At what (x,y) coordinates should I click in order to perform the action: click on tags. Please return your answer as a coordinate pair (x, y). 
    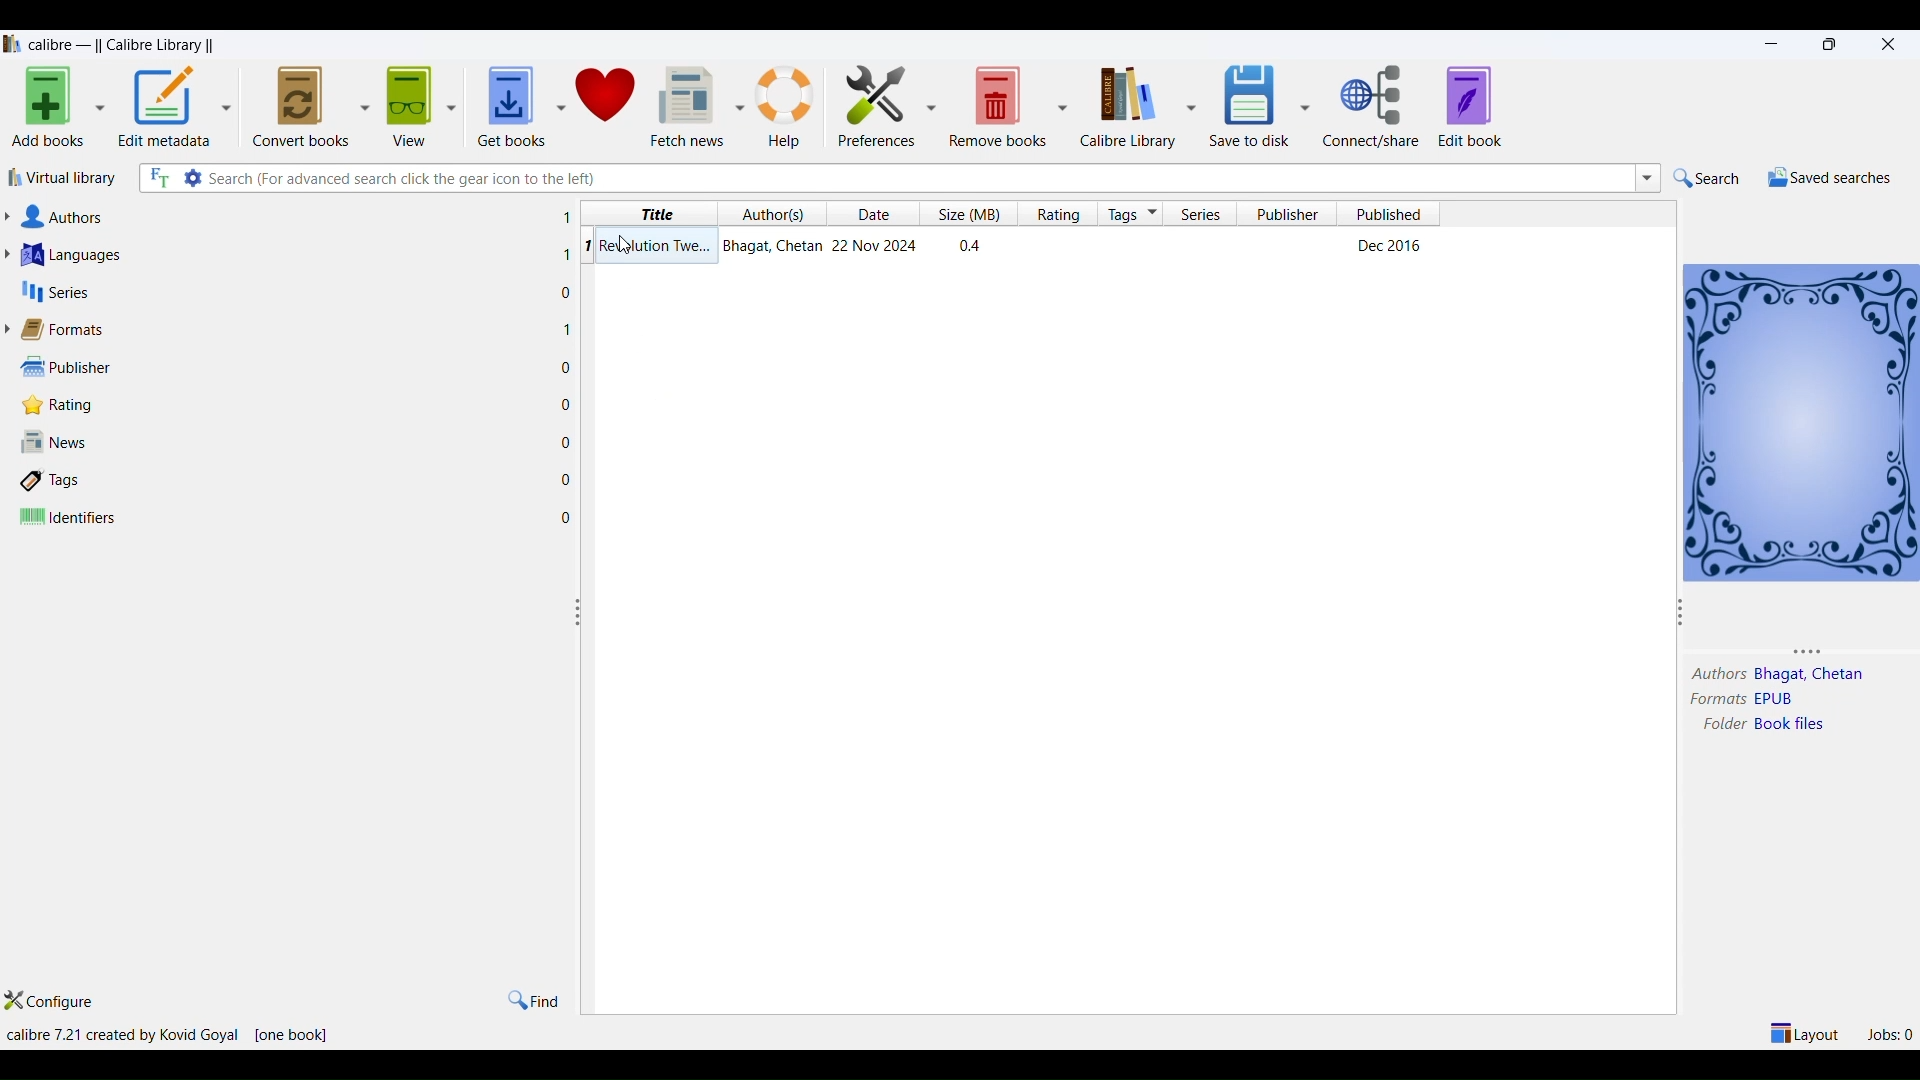
    Looking at the image, I should click on (1132, 214).